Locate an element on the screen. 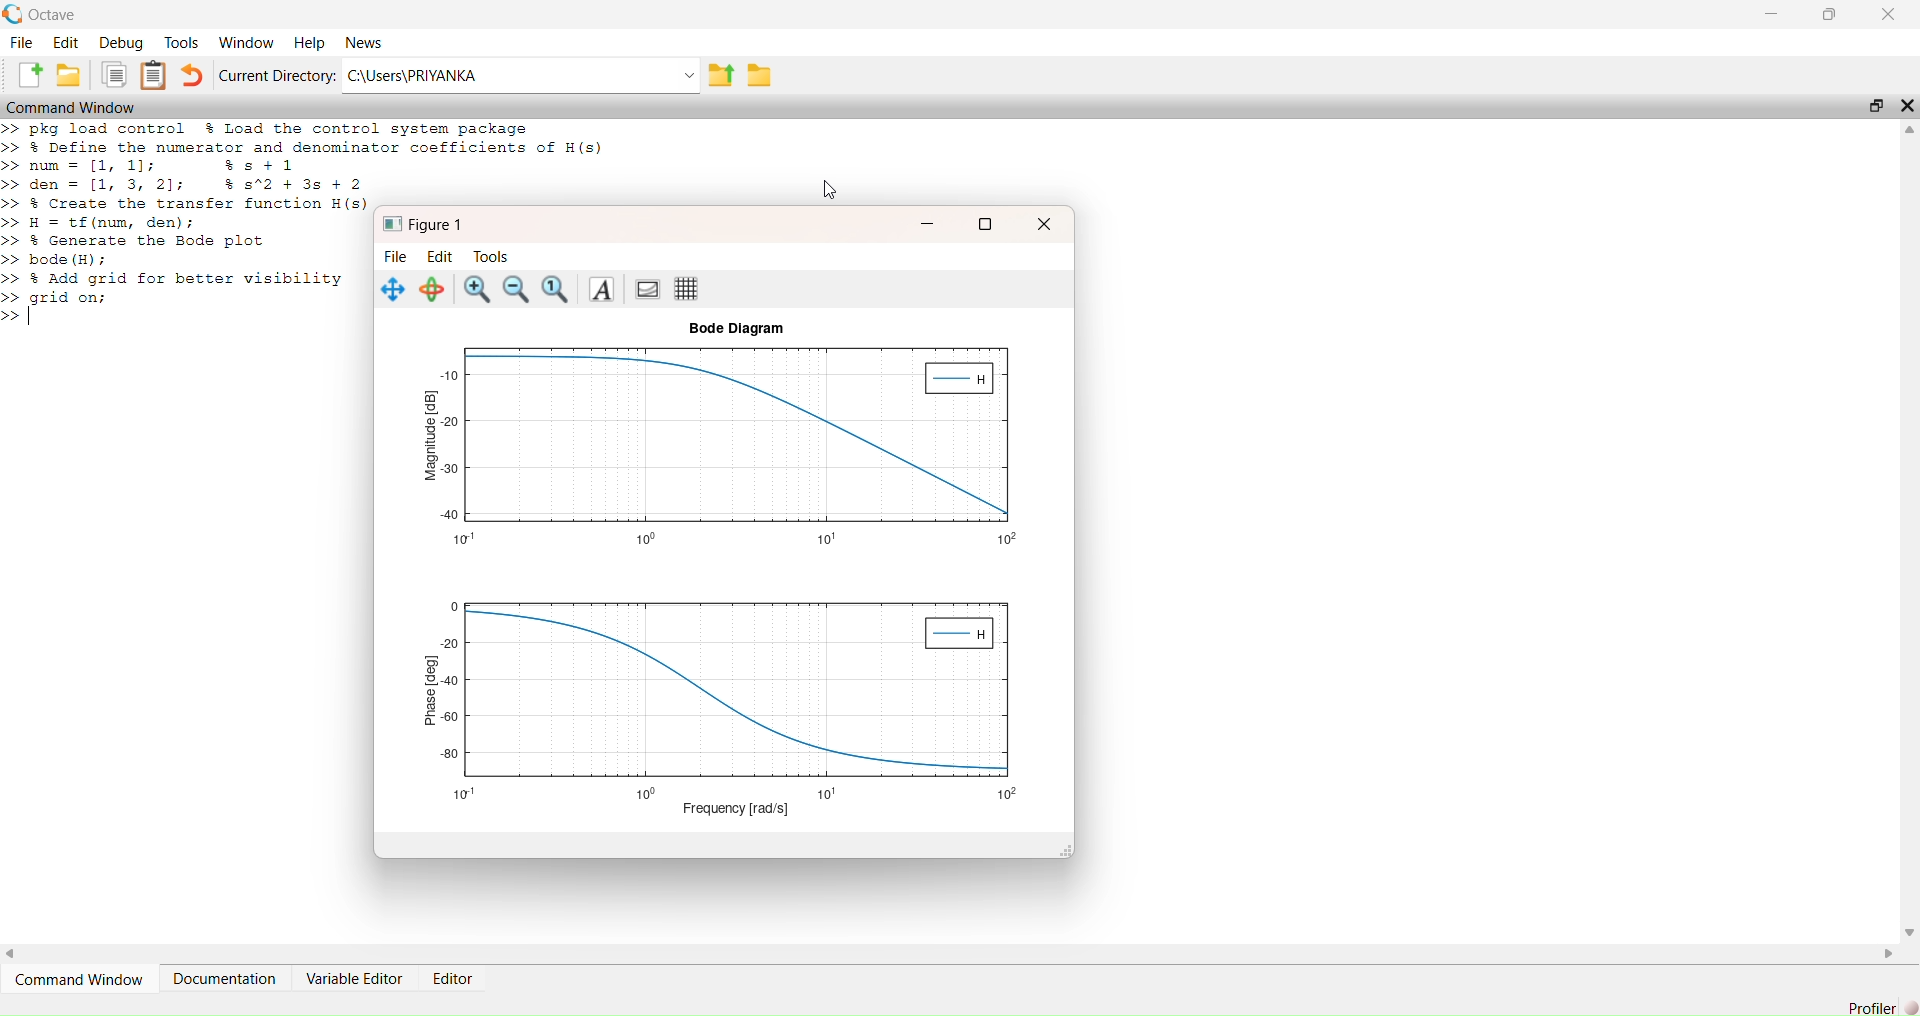 Image resolution: width=1920 pixels, height=1016 pixels. Edit is located at coordinates (66, 42).